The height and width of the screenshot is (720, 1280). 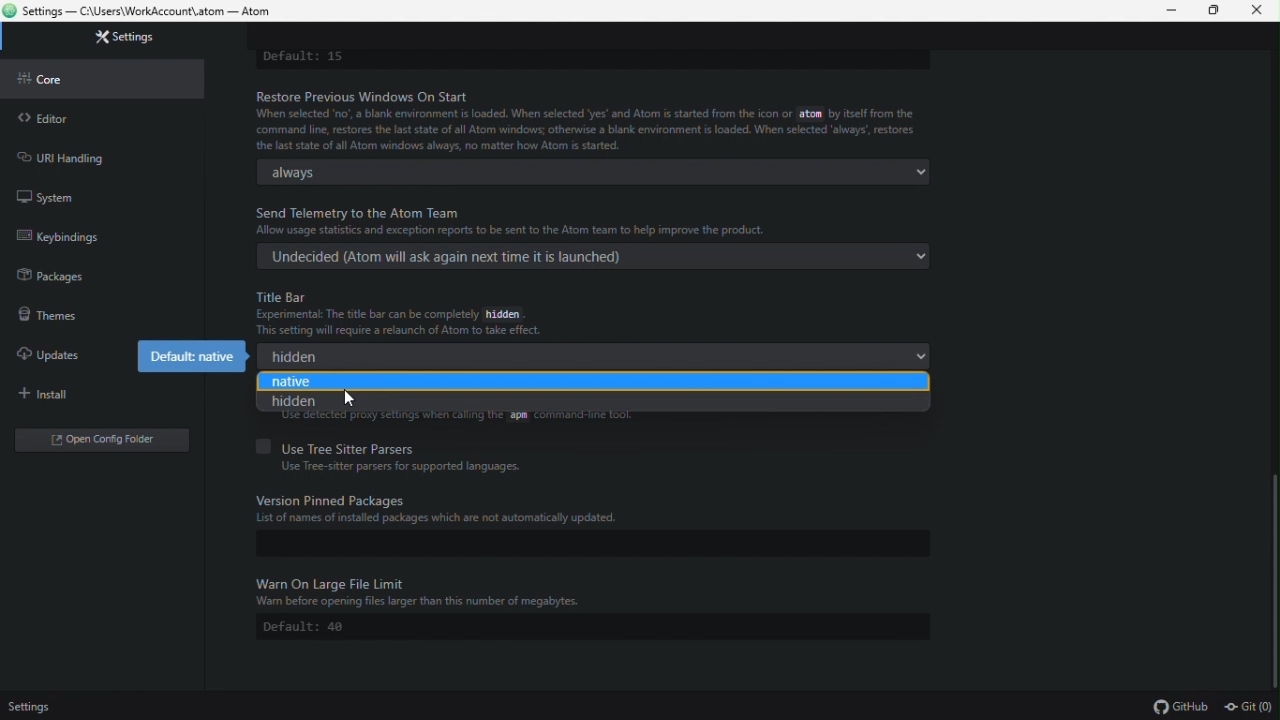 I want to click on Default: 15, so click(x=303, y=58).